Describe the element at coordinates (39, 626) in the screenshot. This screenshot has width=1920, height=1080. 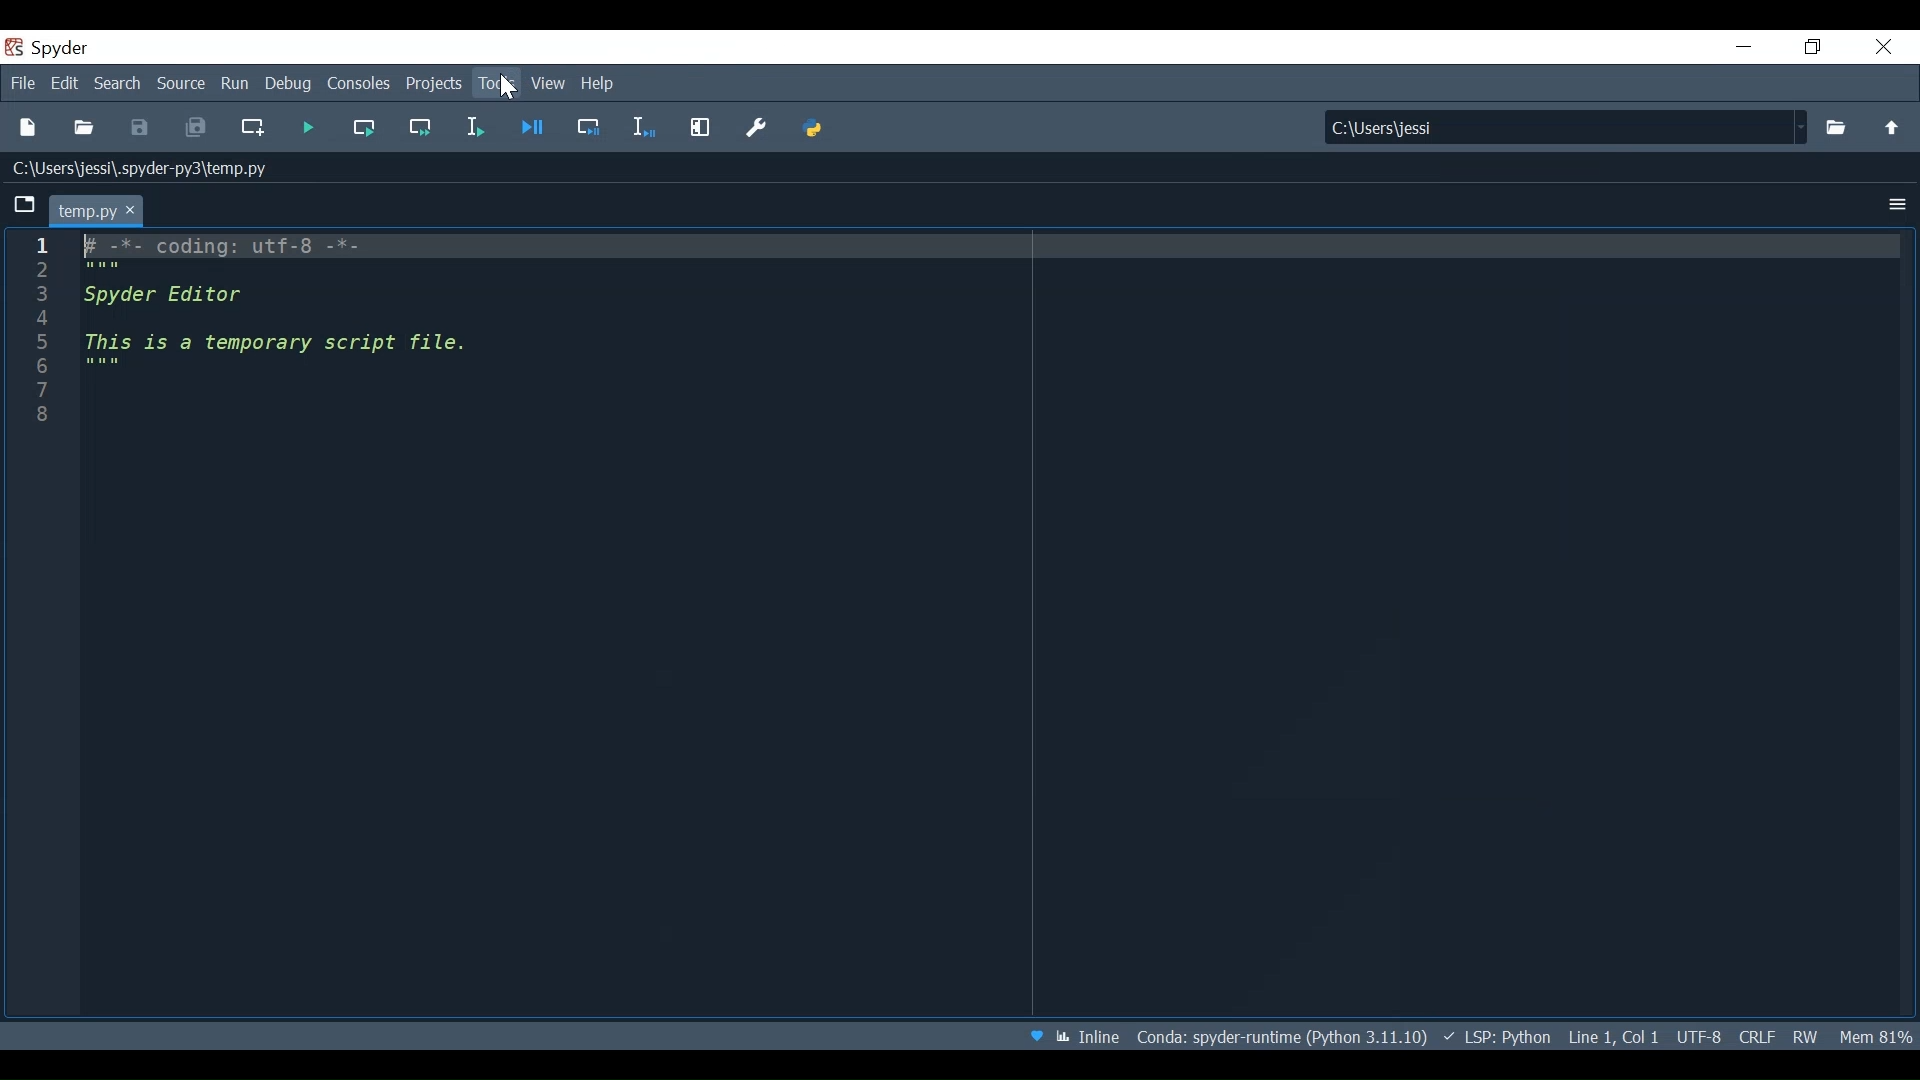
I see `Line column` at that location.